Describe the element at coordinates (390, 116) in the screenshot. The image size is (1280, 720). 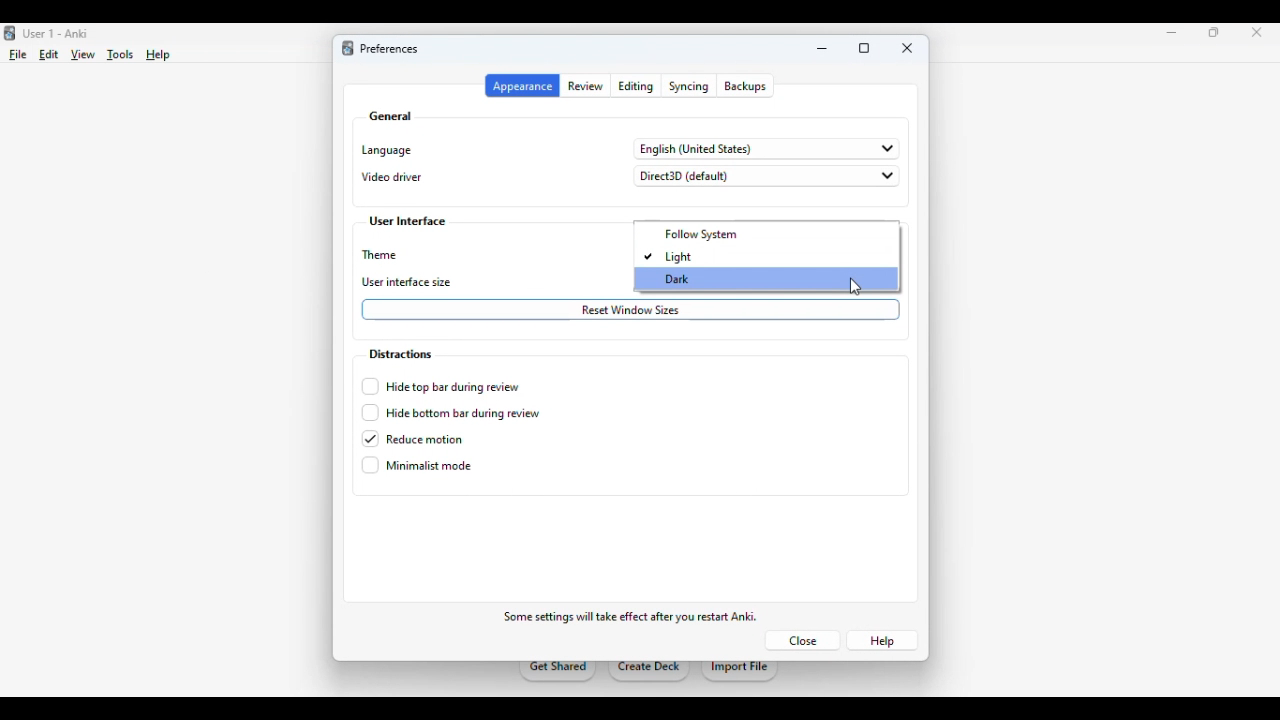
I see `general` at that location.